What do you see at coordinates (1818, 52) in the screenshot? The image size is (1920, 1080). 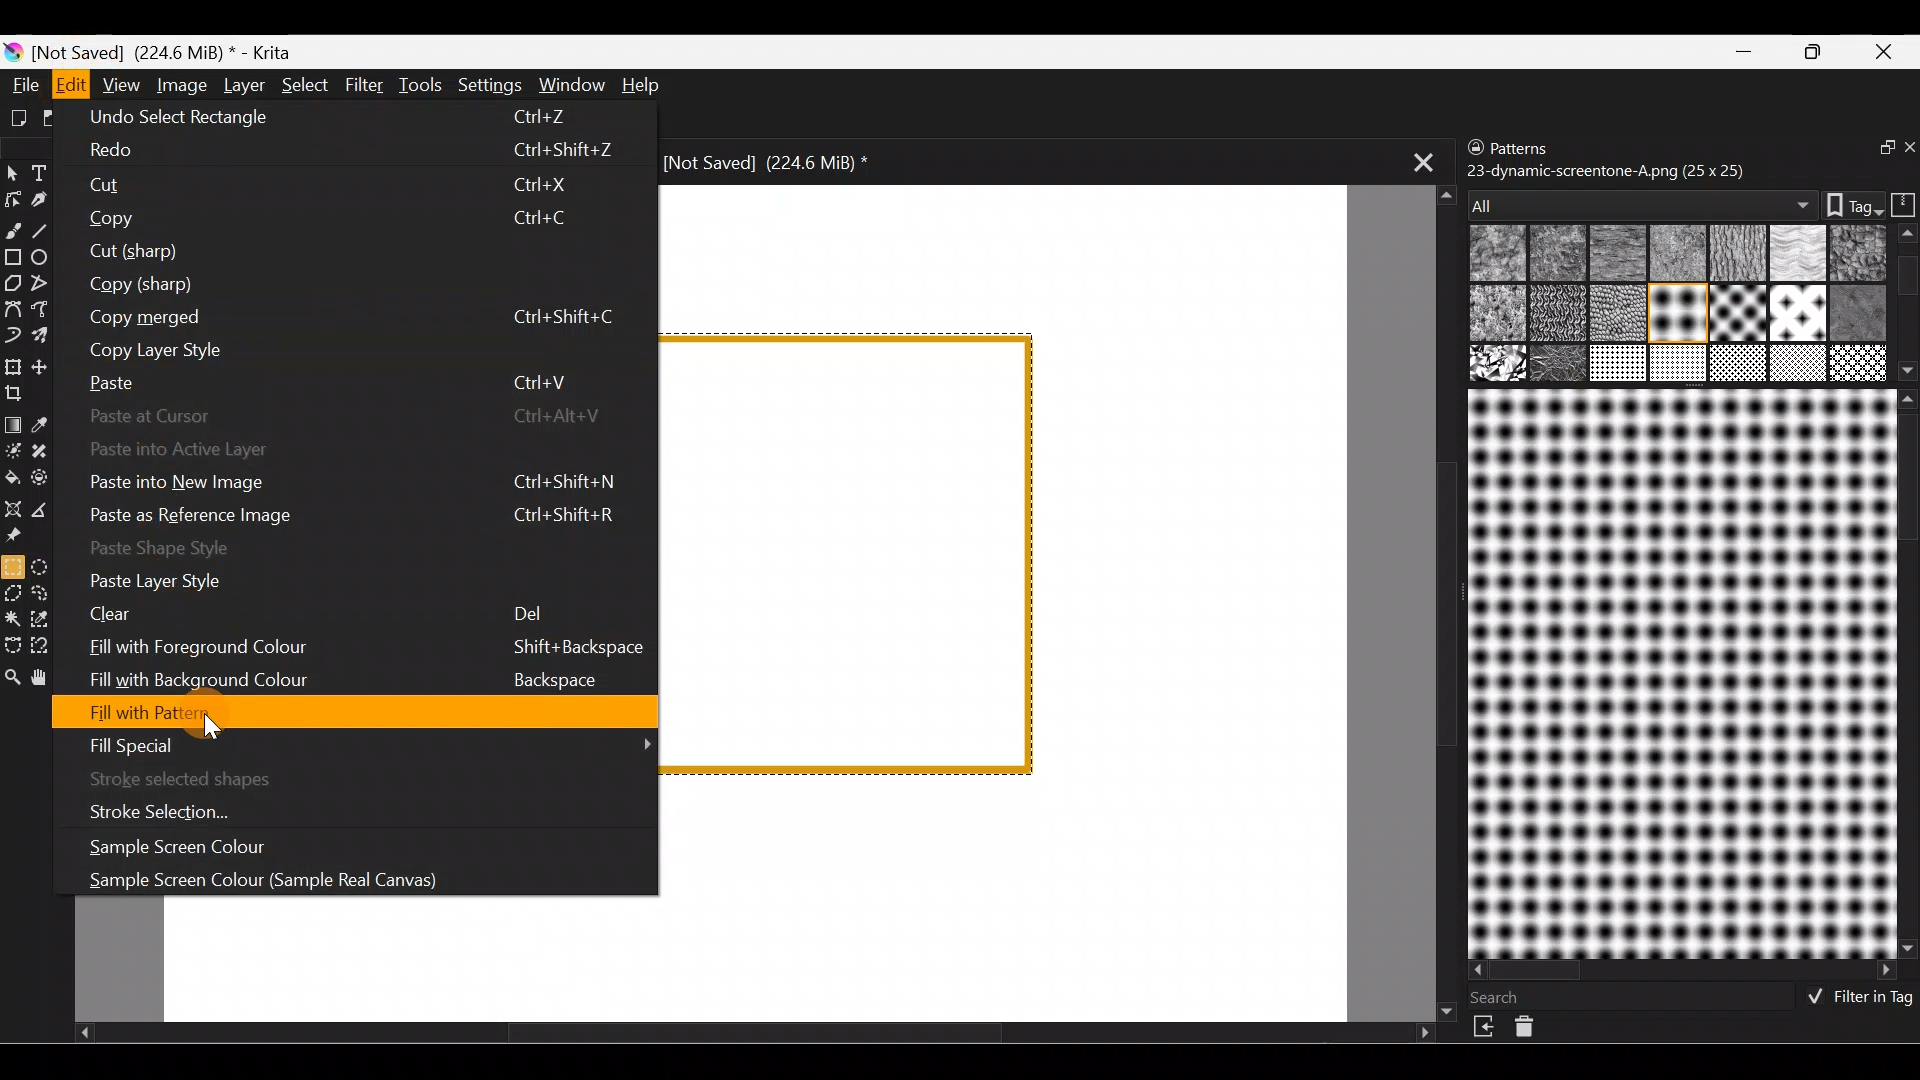 I see `Maximize` at bounding box center [1818, 52].